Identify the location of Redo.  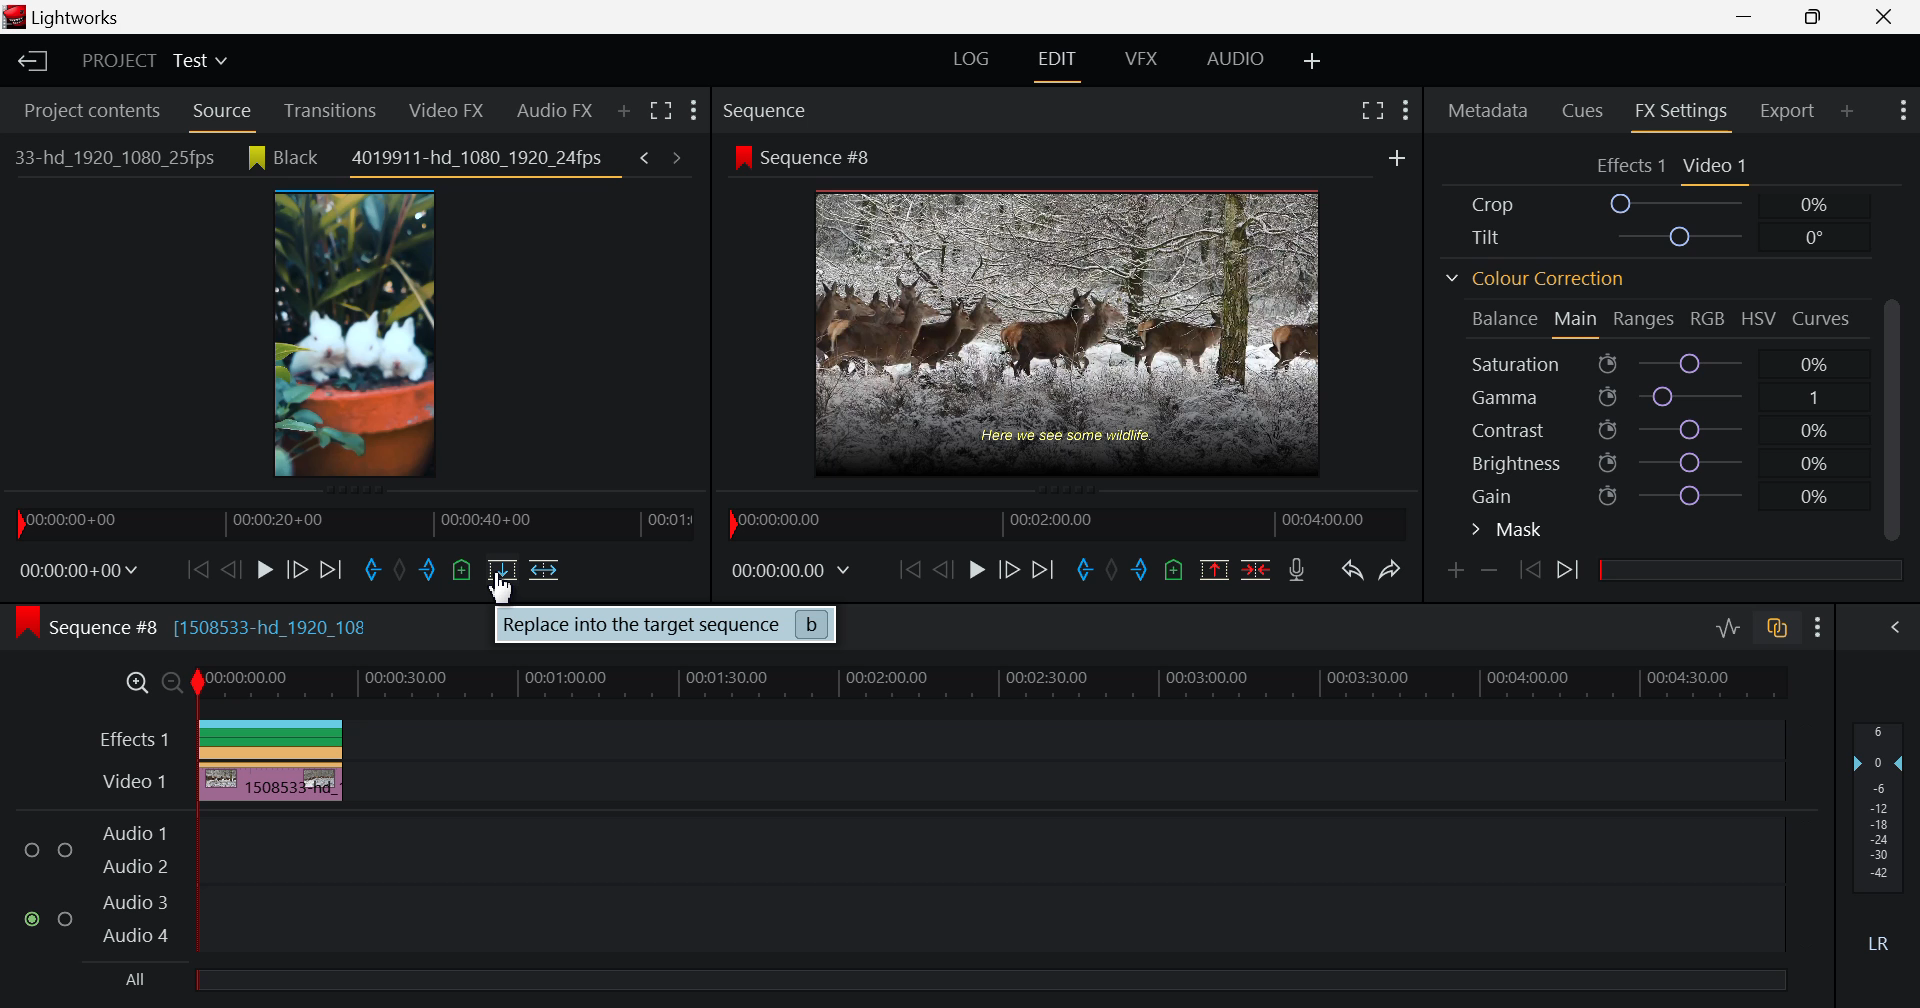
(1393, 570).